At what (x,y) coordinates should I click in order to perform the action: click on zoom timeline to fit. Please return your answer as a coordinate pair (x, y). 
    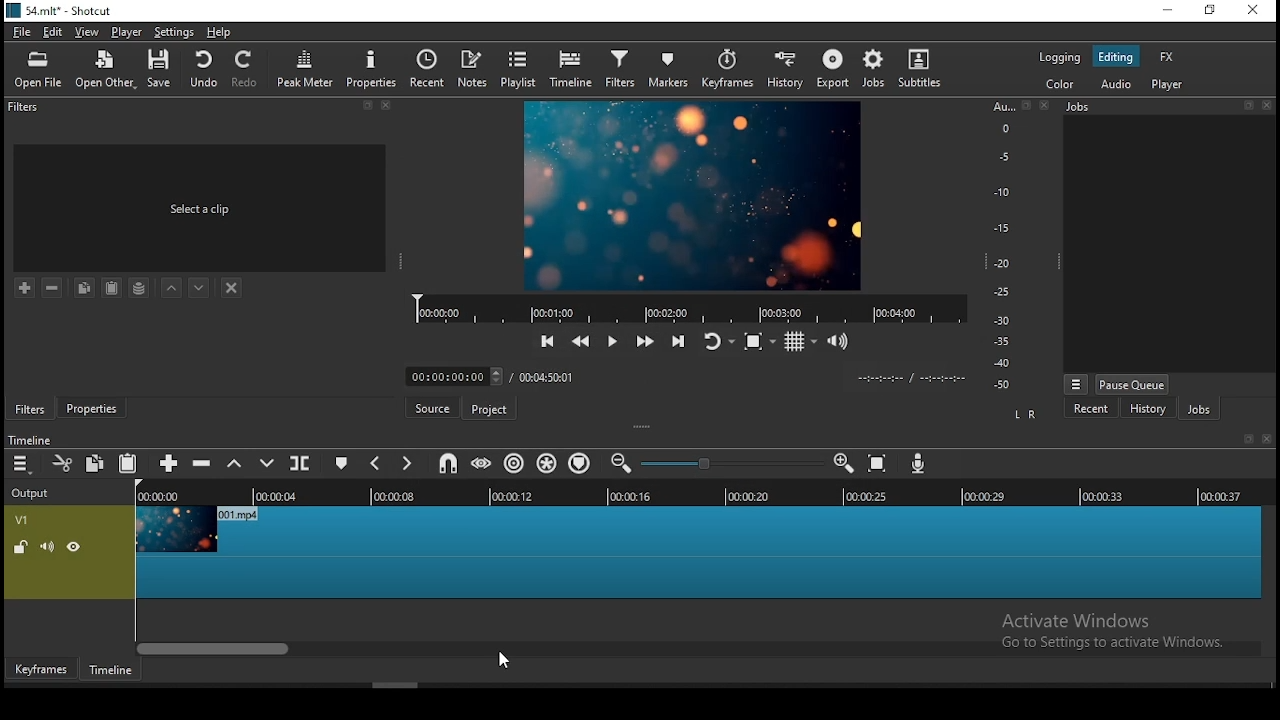
    Looking at the image, I should click on (879, 465).